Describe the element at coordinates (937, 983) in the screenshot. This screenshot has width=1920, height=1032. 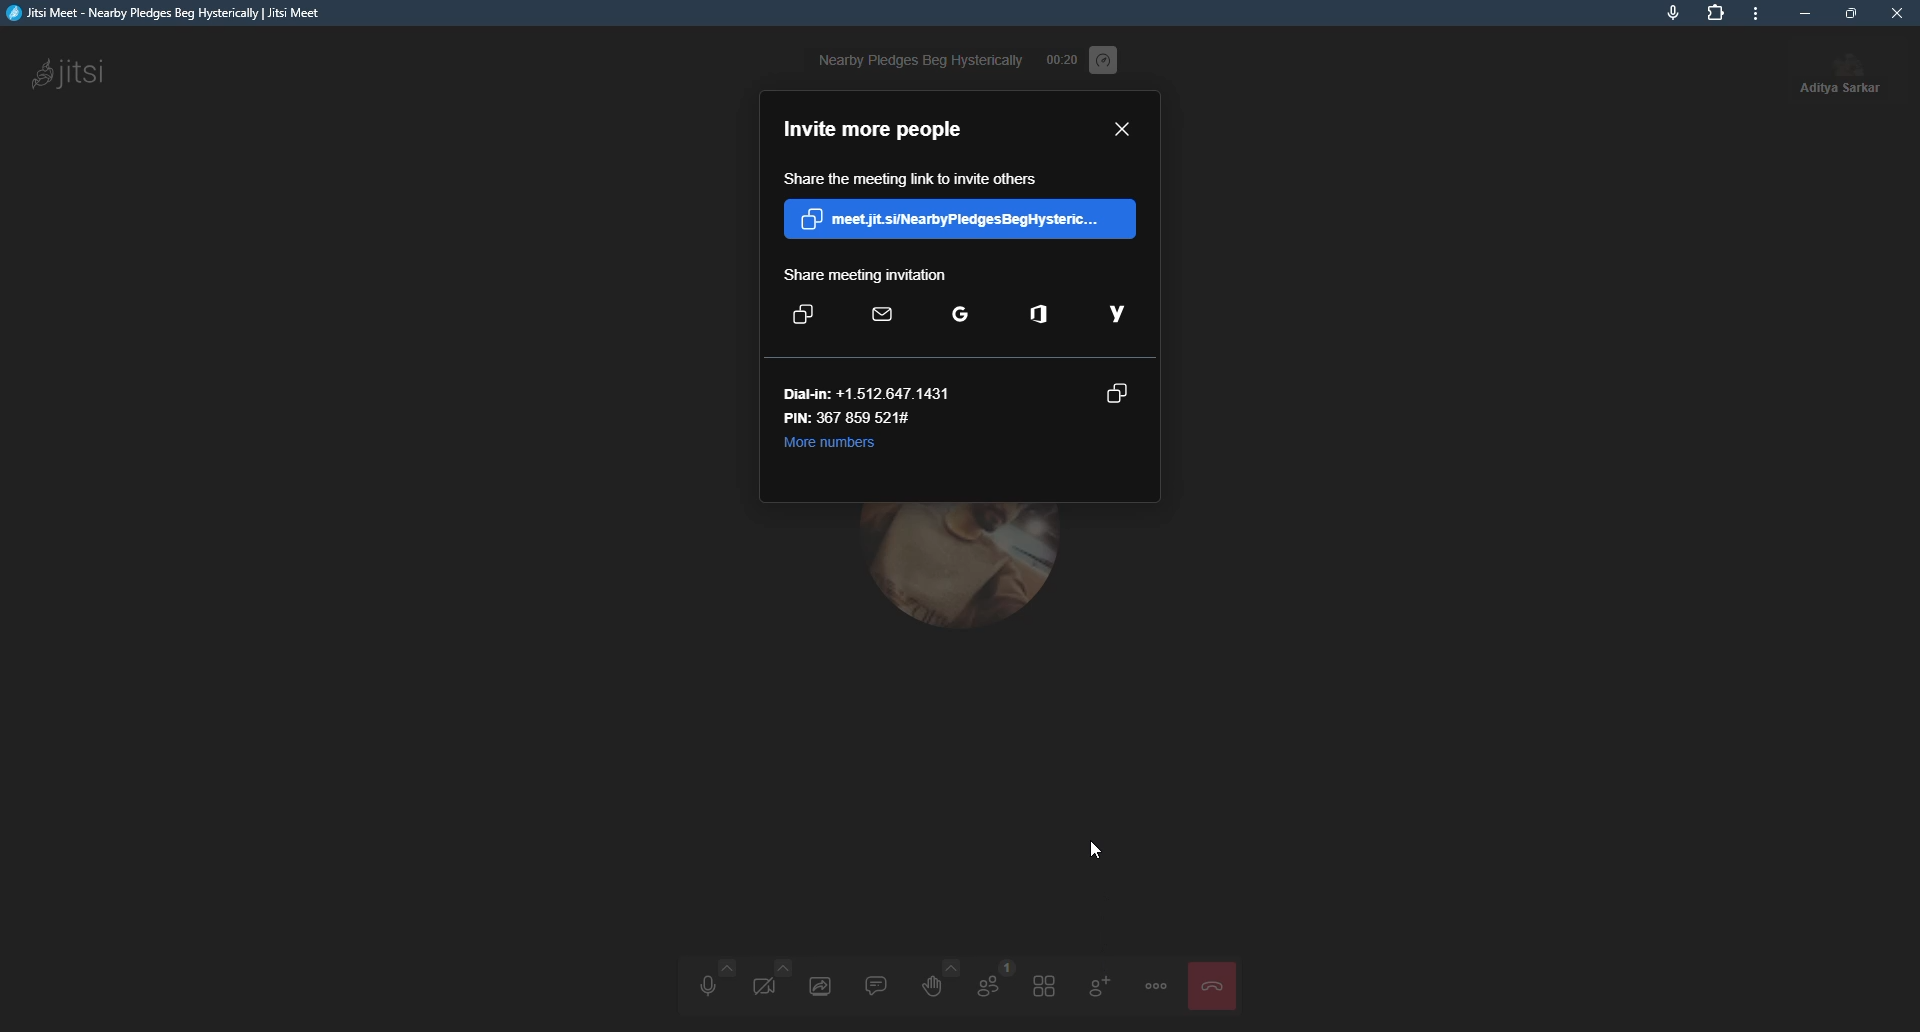
I see `raise hand` at that location.